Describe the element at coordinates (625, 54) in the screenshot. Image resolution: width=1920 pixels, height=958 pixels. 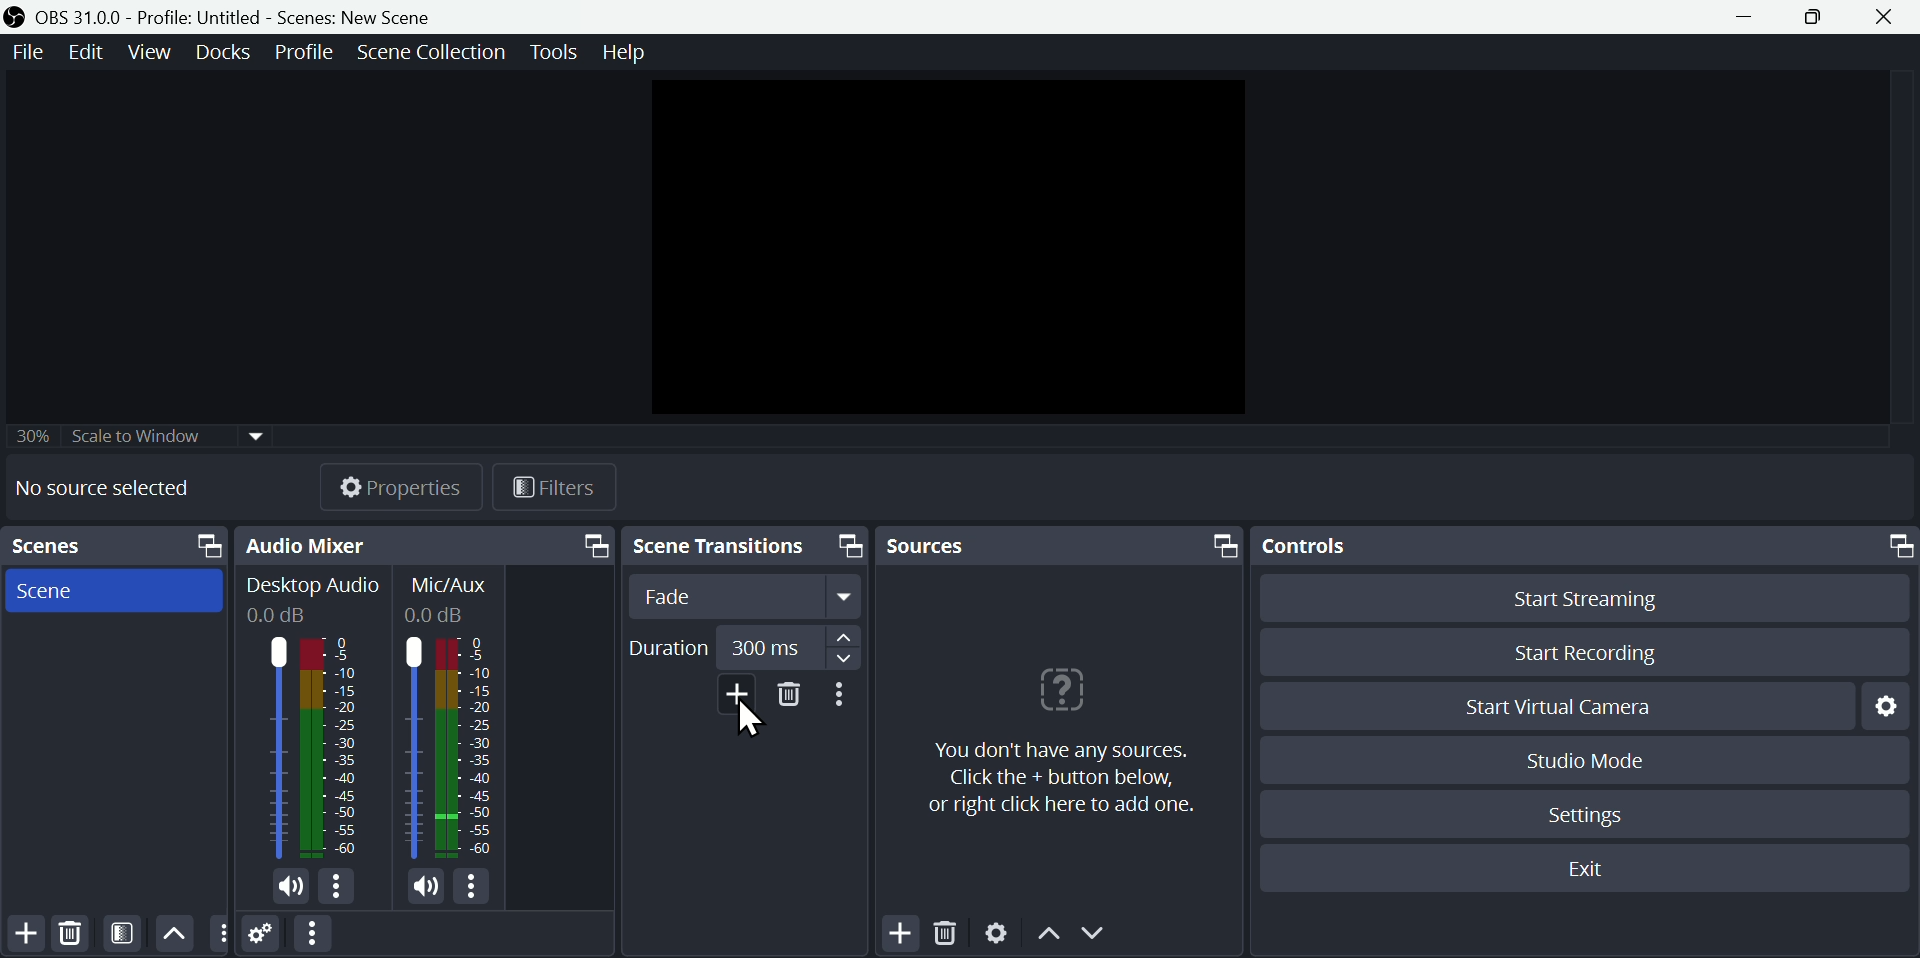
I see `` at that location.